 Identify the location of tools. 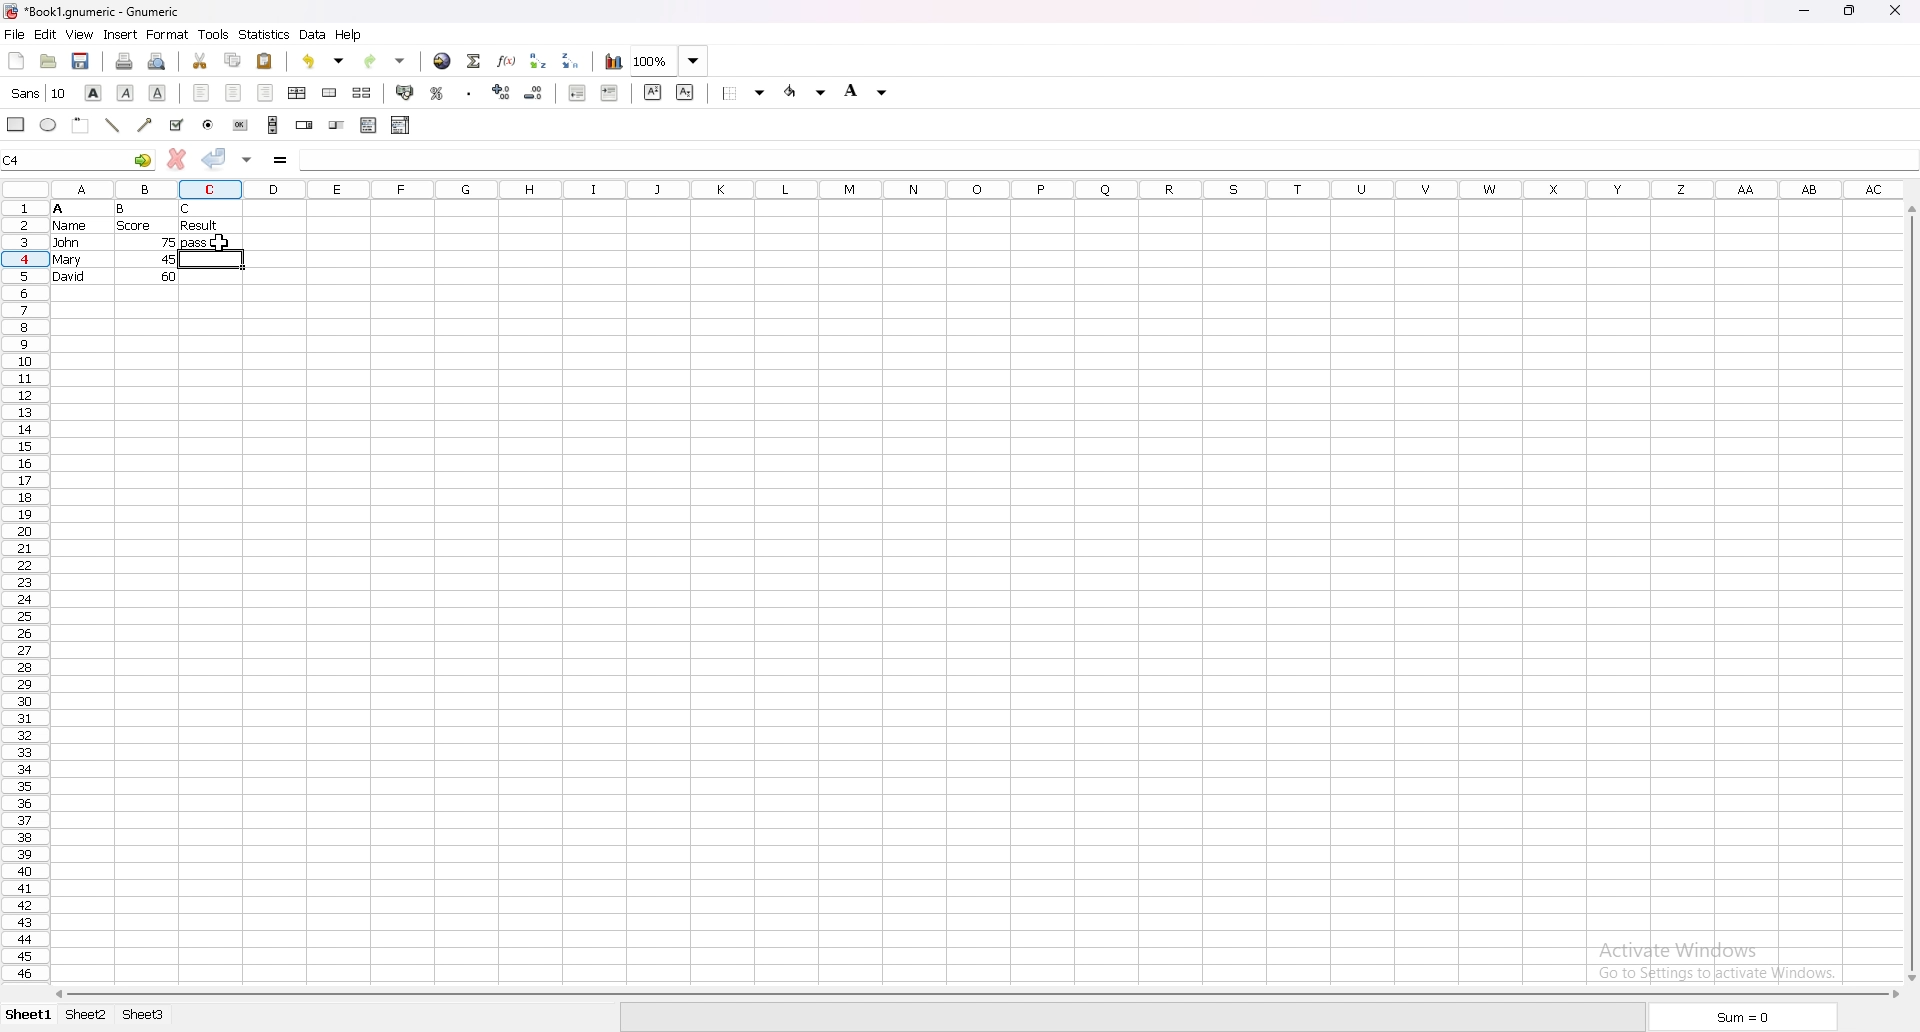
(213, 35).